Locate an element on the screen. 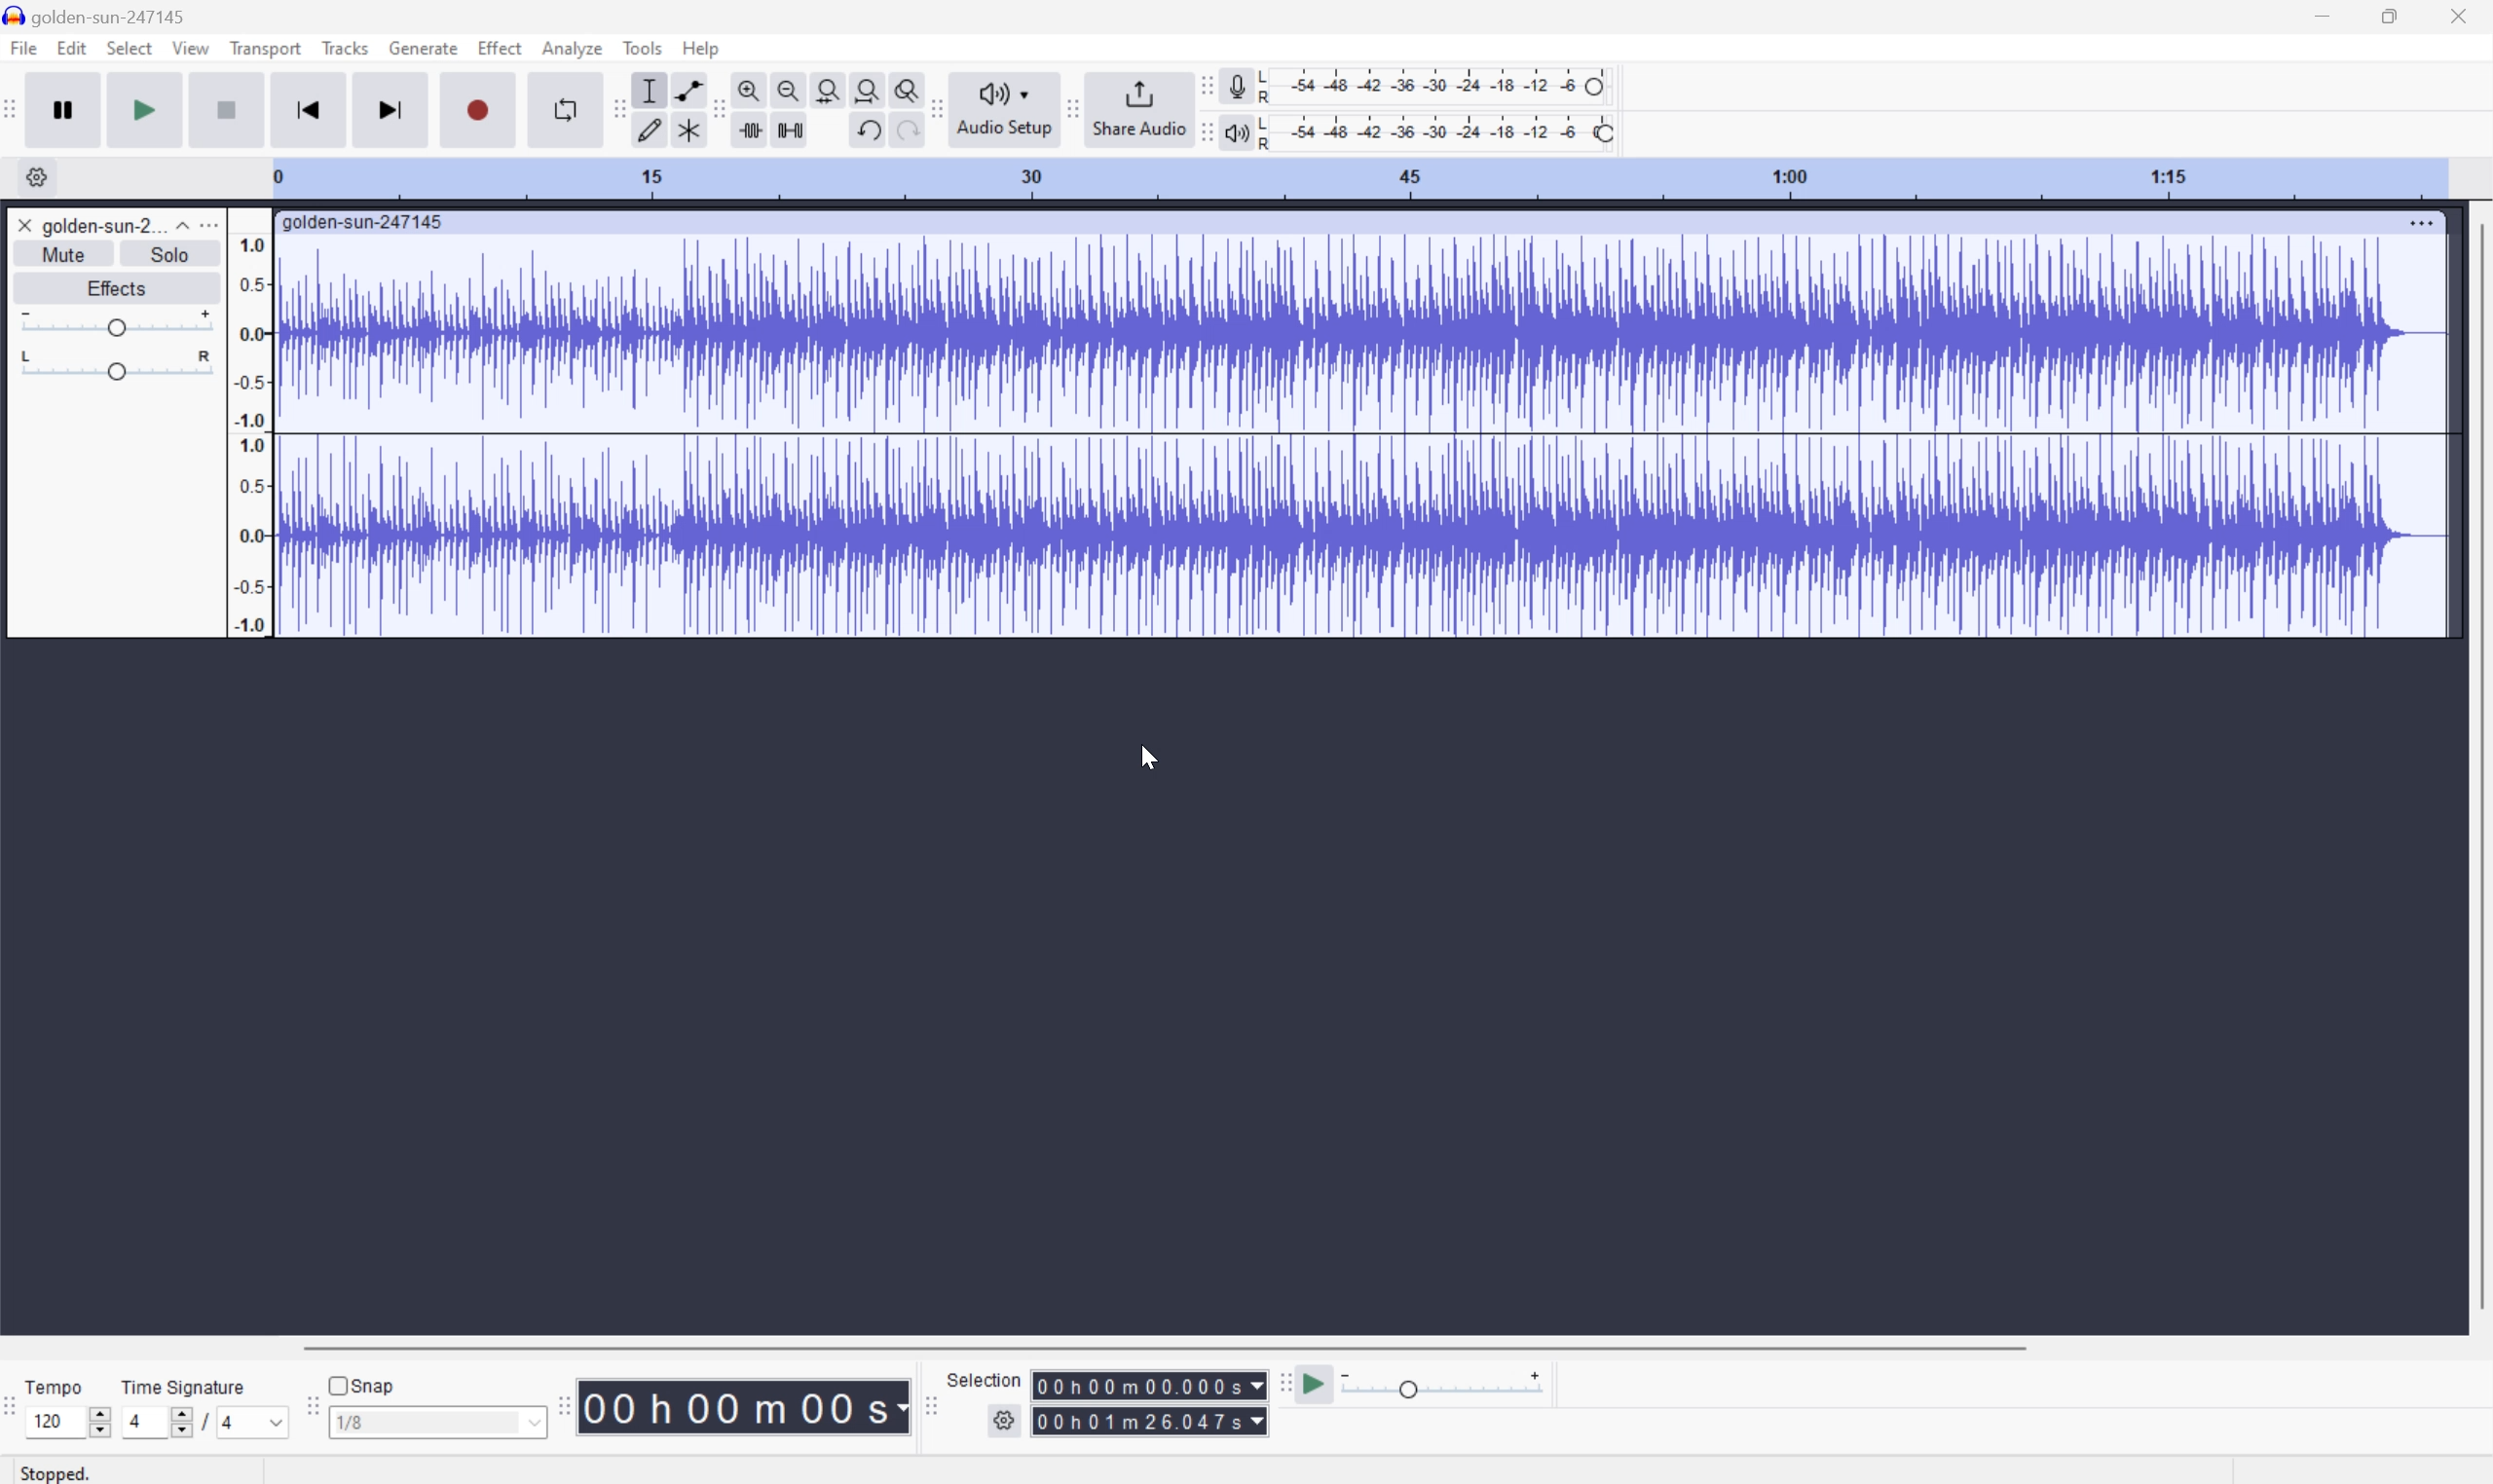  Tools is located at coordinates (642, 47).